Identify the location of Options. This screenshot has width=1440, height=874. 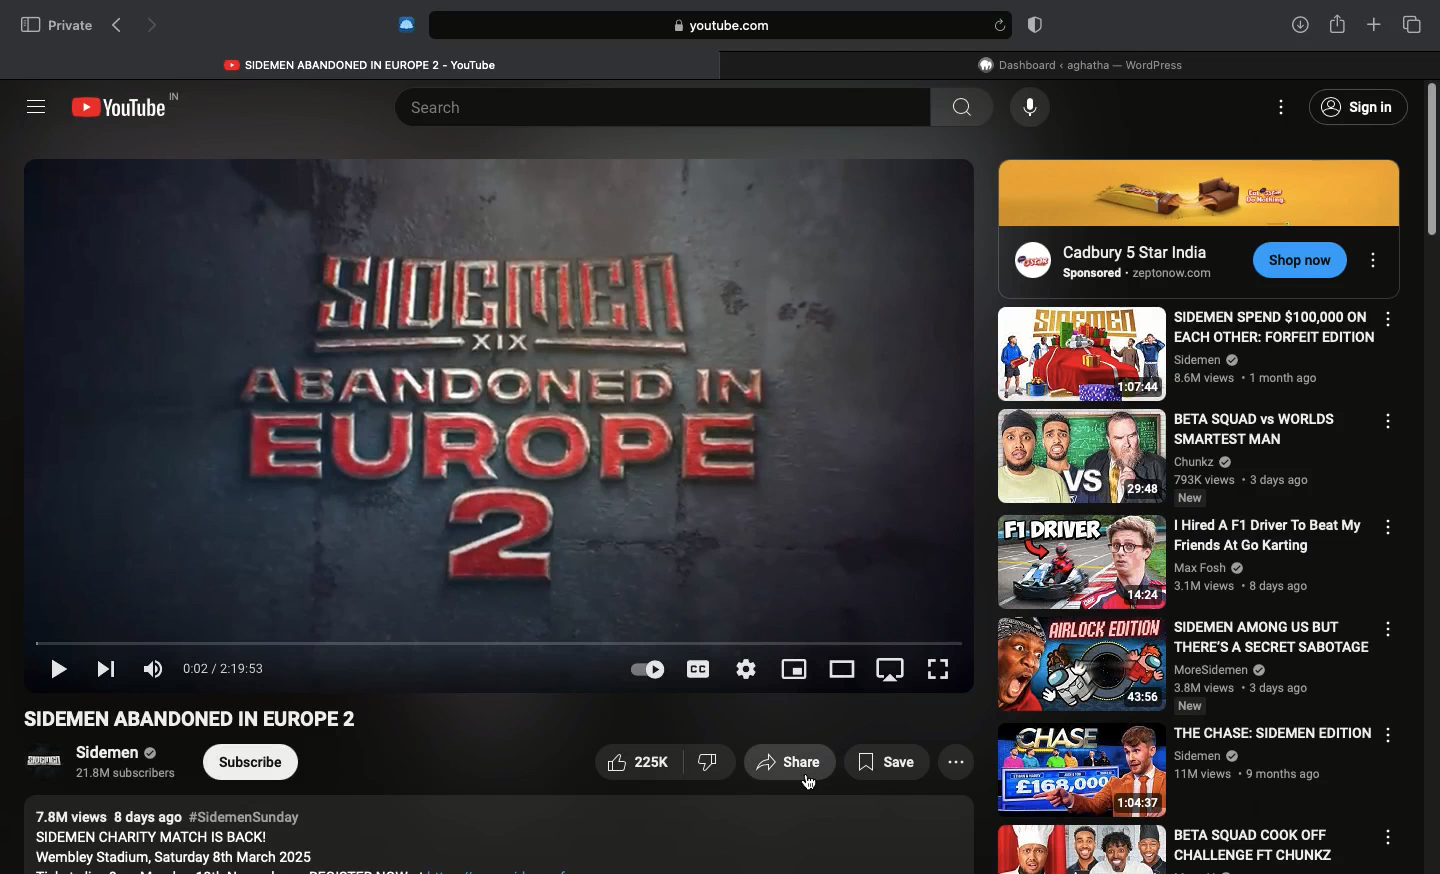
(1389, 319).